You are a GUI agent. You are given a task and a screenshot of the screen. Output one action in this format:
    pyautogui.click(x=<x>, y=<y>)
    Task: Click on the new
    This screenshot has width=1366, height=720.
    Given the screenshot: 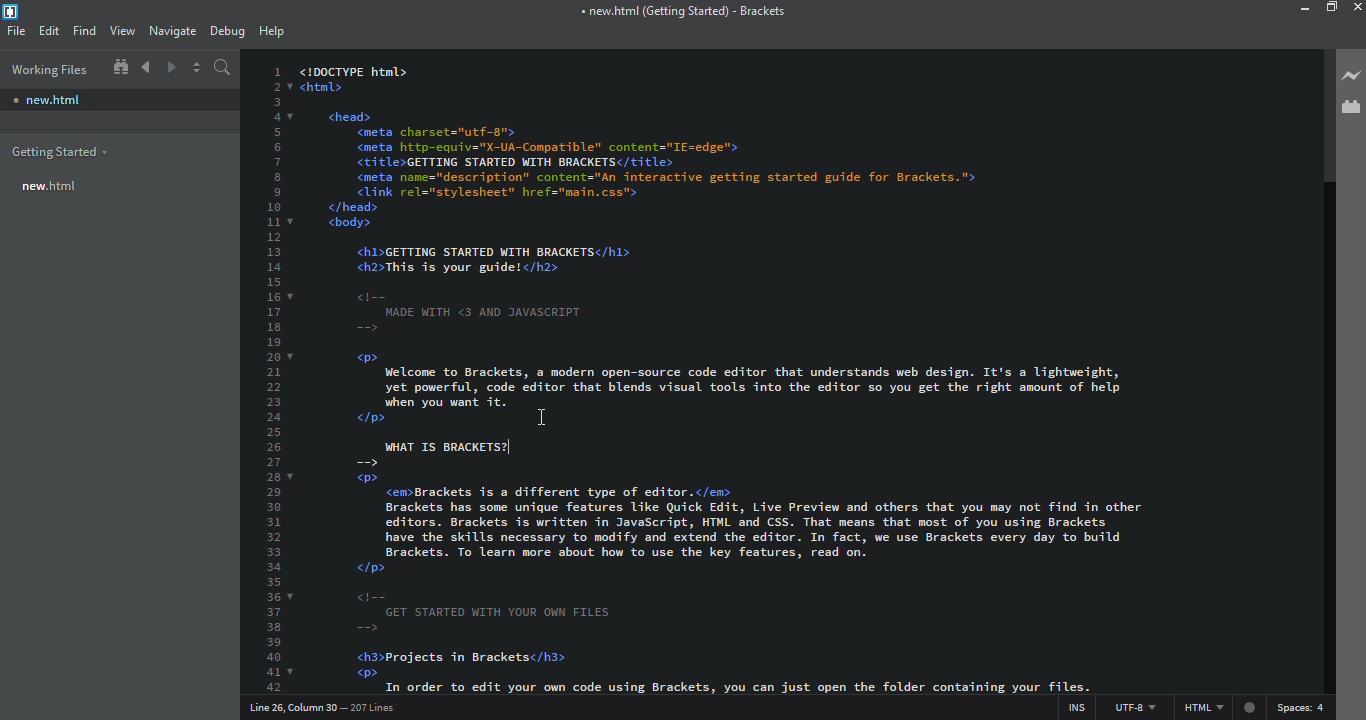 What is the action you would take?
    pyautogui.click(x=50, y=98)
    